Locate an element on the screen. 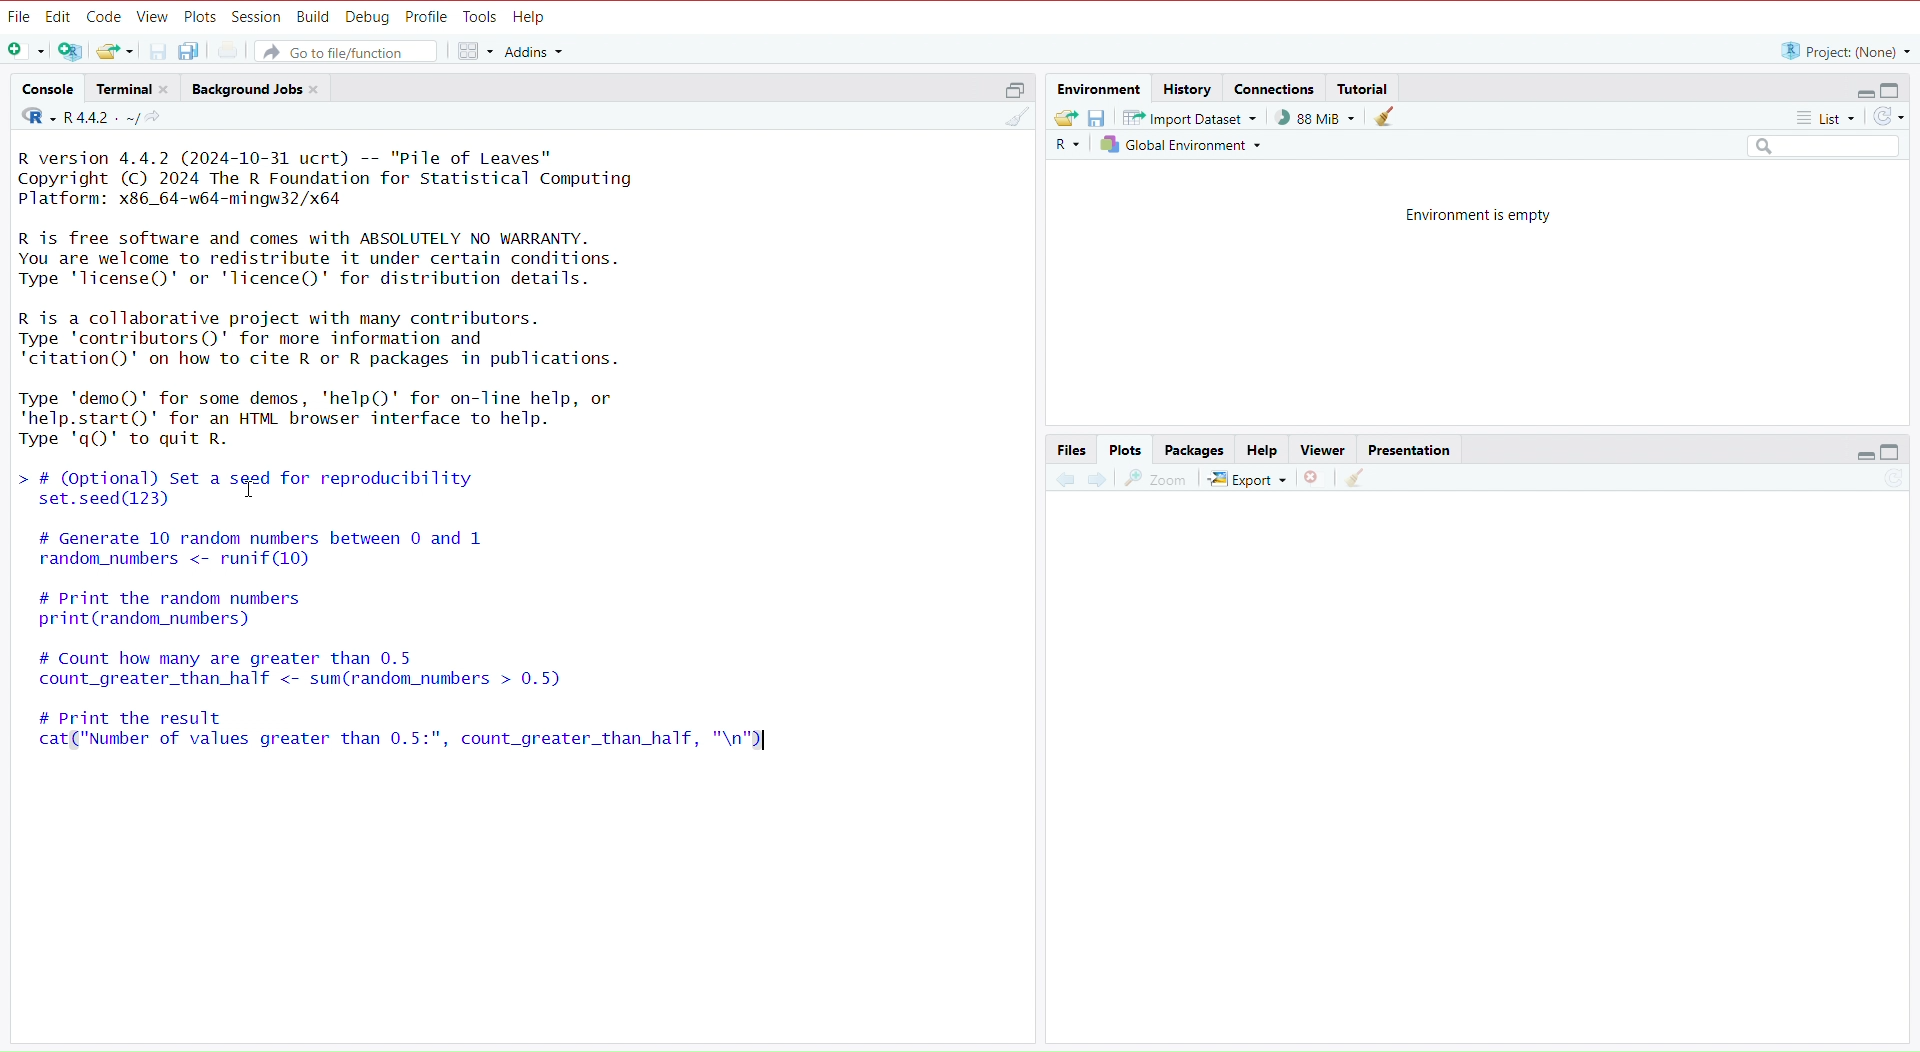  Help is located at coordinates (1262, 449).